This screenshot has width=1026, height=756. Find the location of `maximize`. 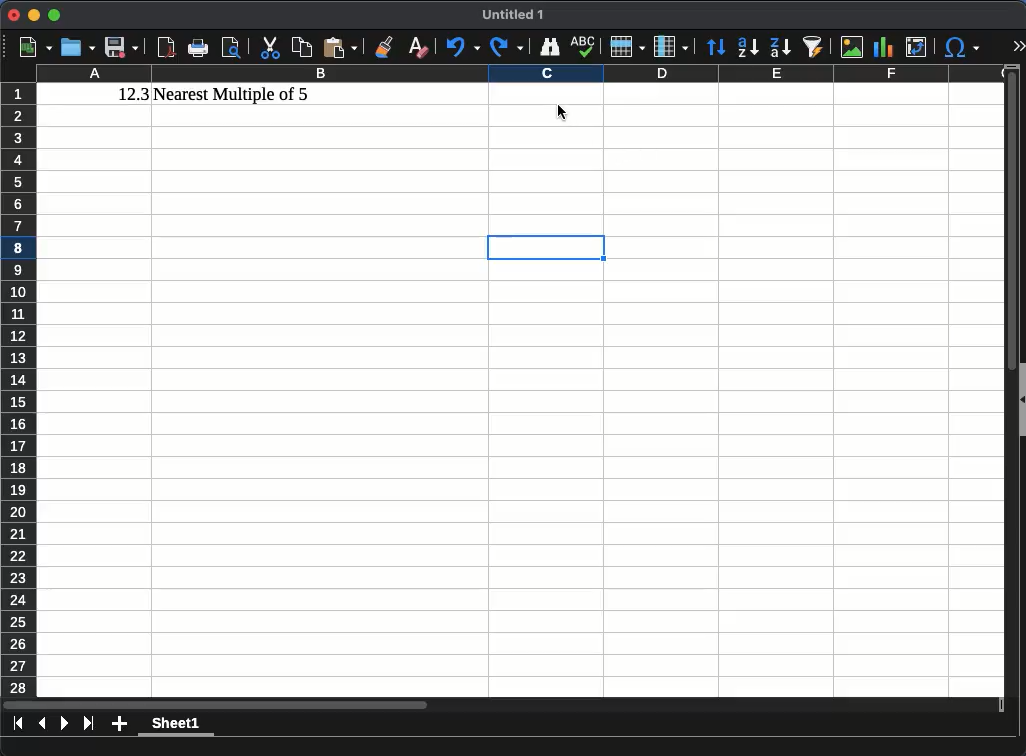

maximize is located at coordinates (53, 14).